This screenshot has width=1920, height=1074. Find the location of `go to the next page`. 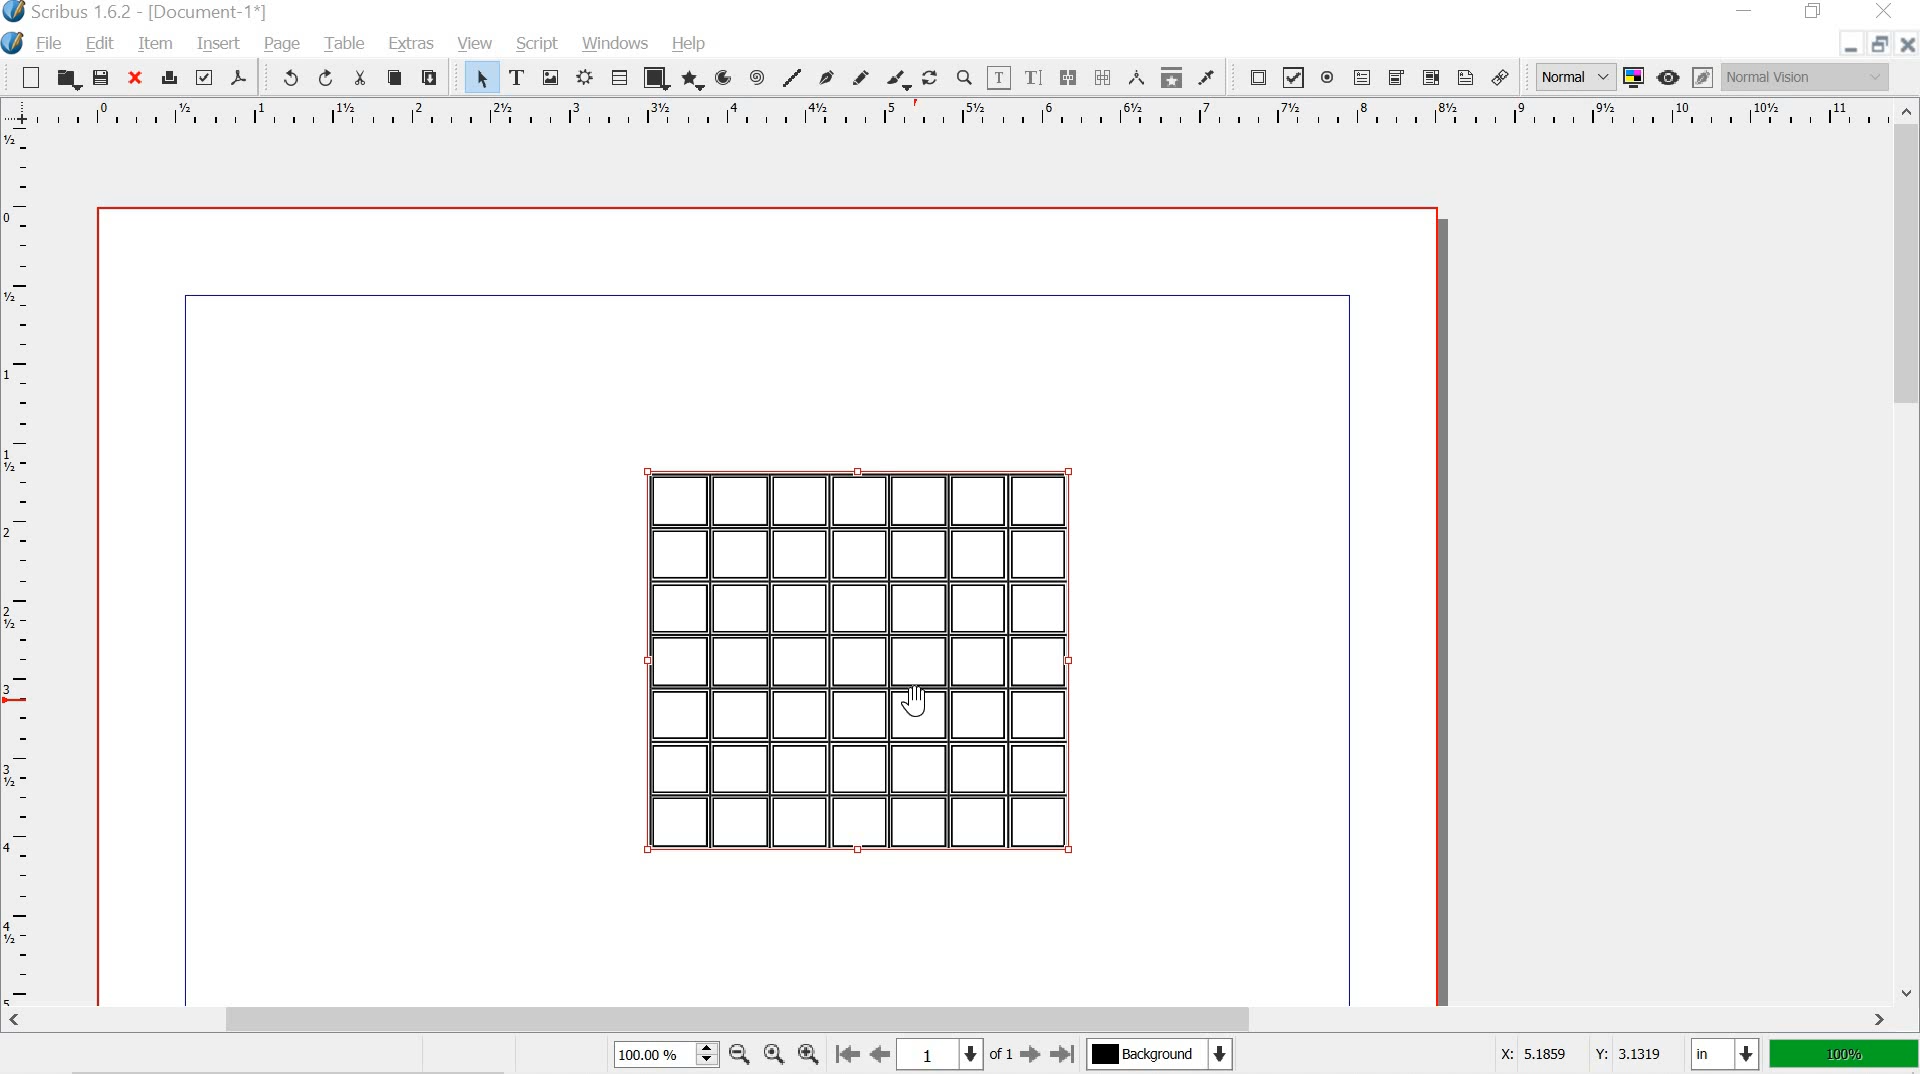

go to the next page is located at coordinates (1033, 1056).